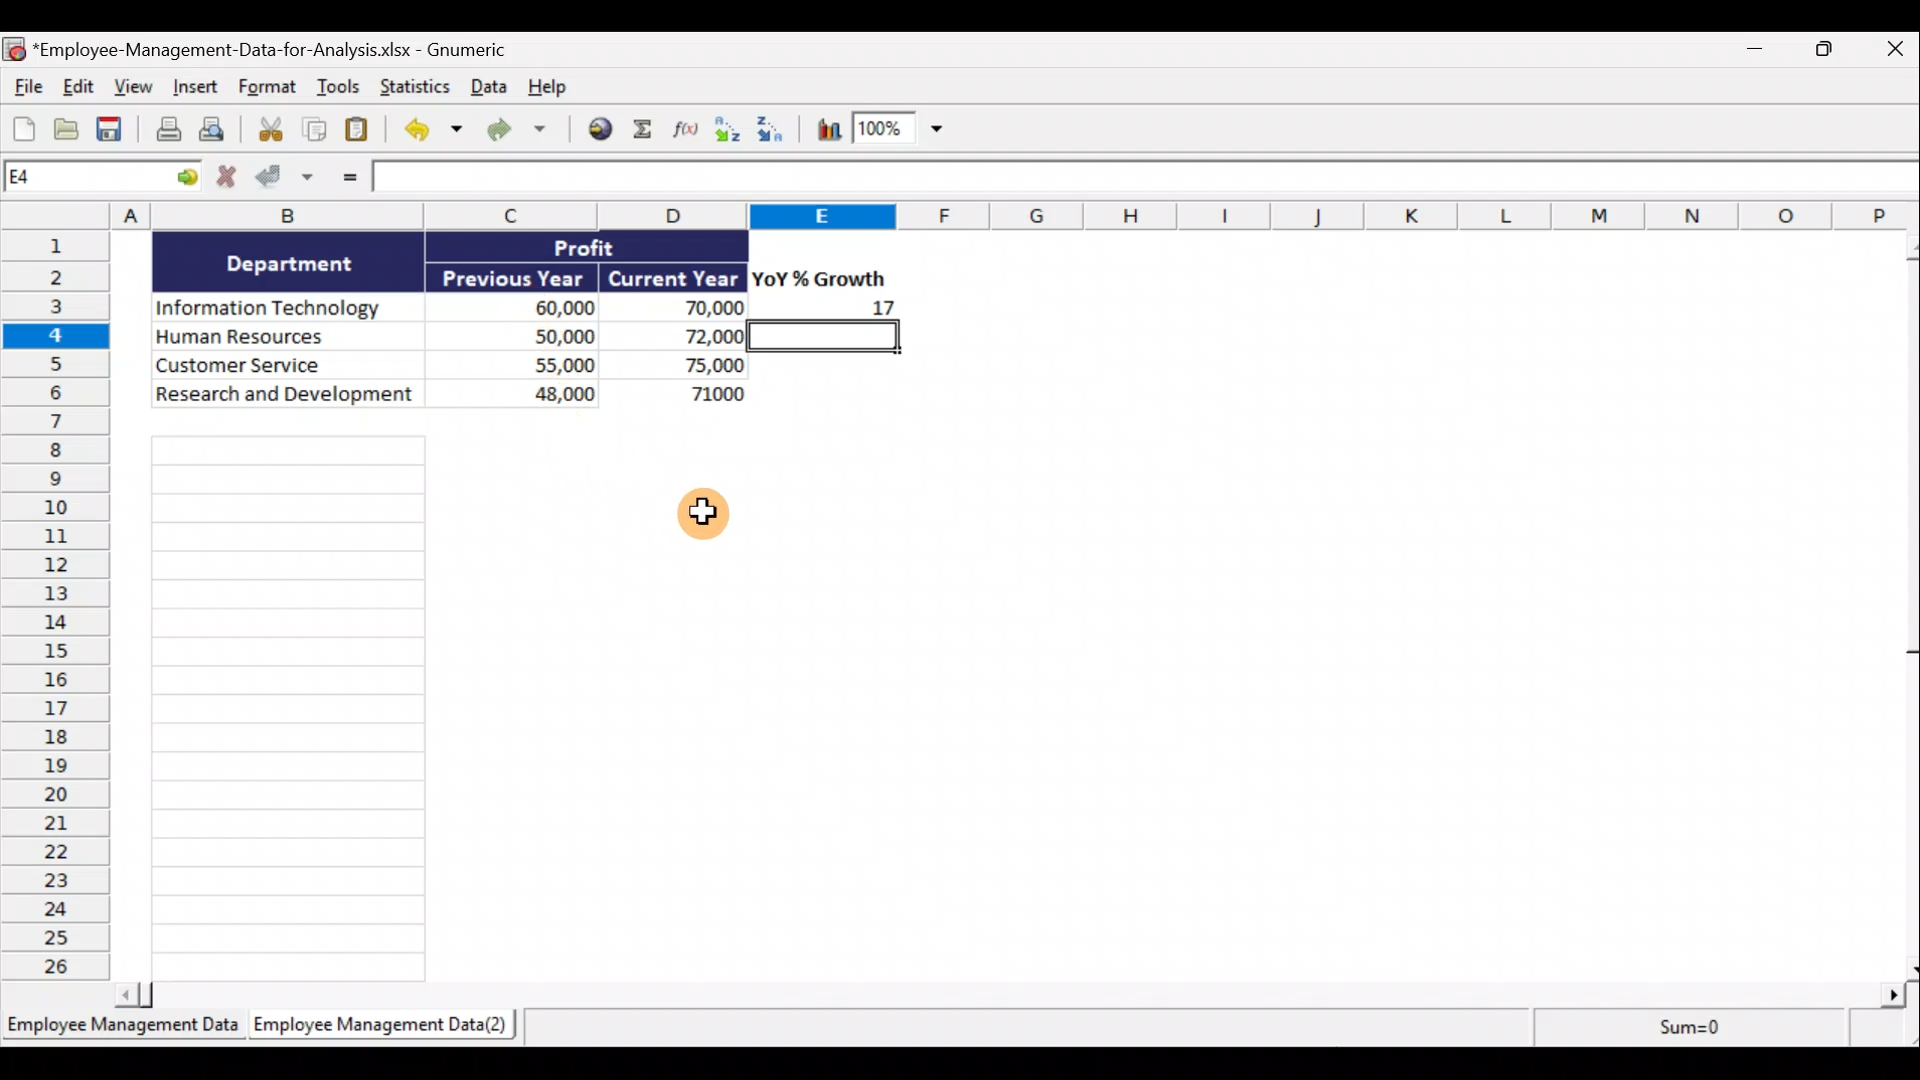 This screenshot has width=1920, height=1080. Describe the element at coordinates (131, 86) in the screenshot. I see `View` at that location.